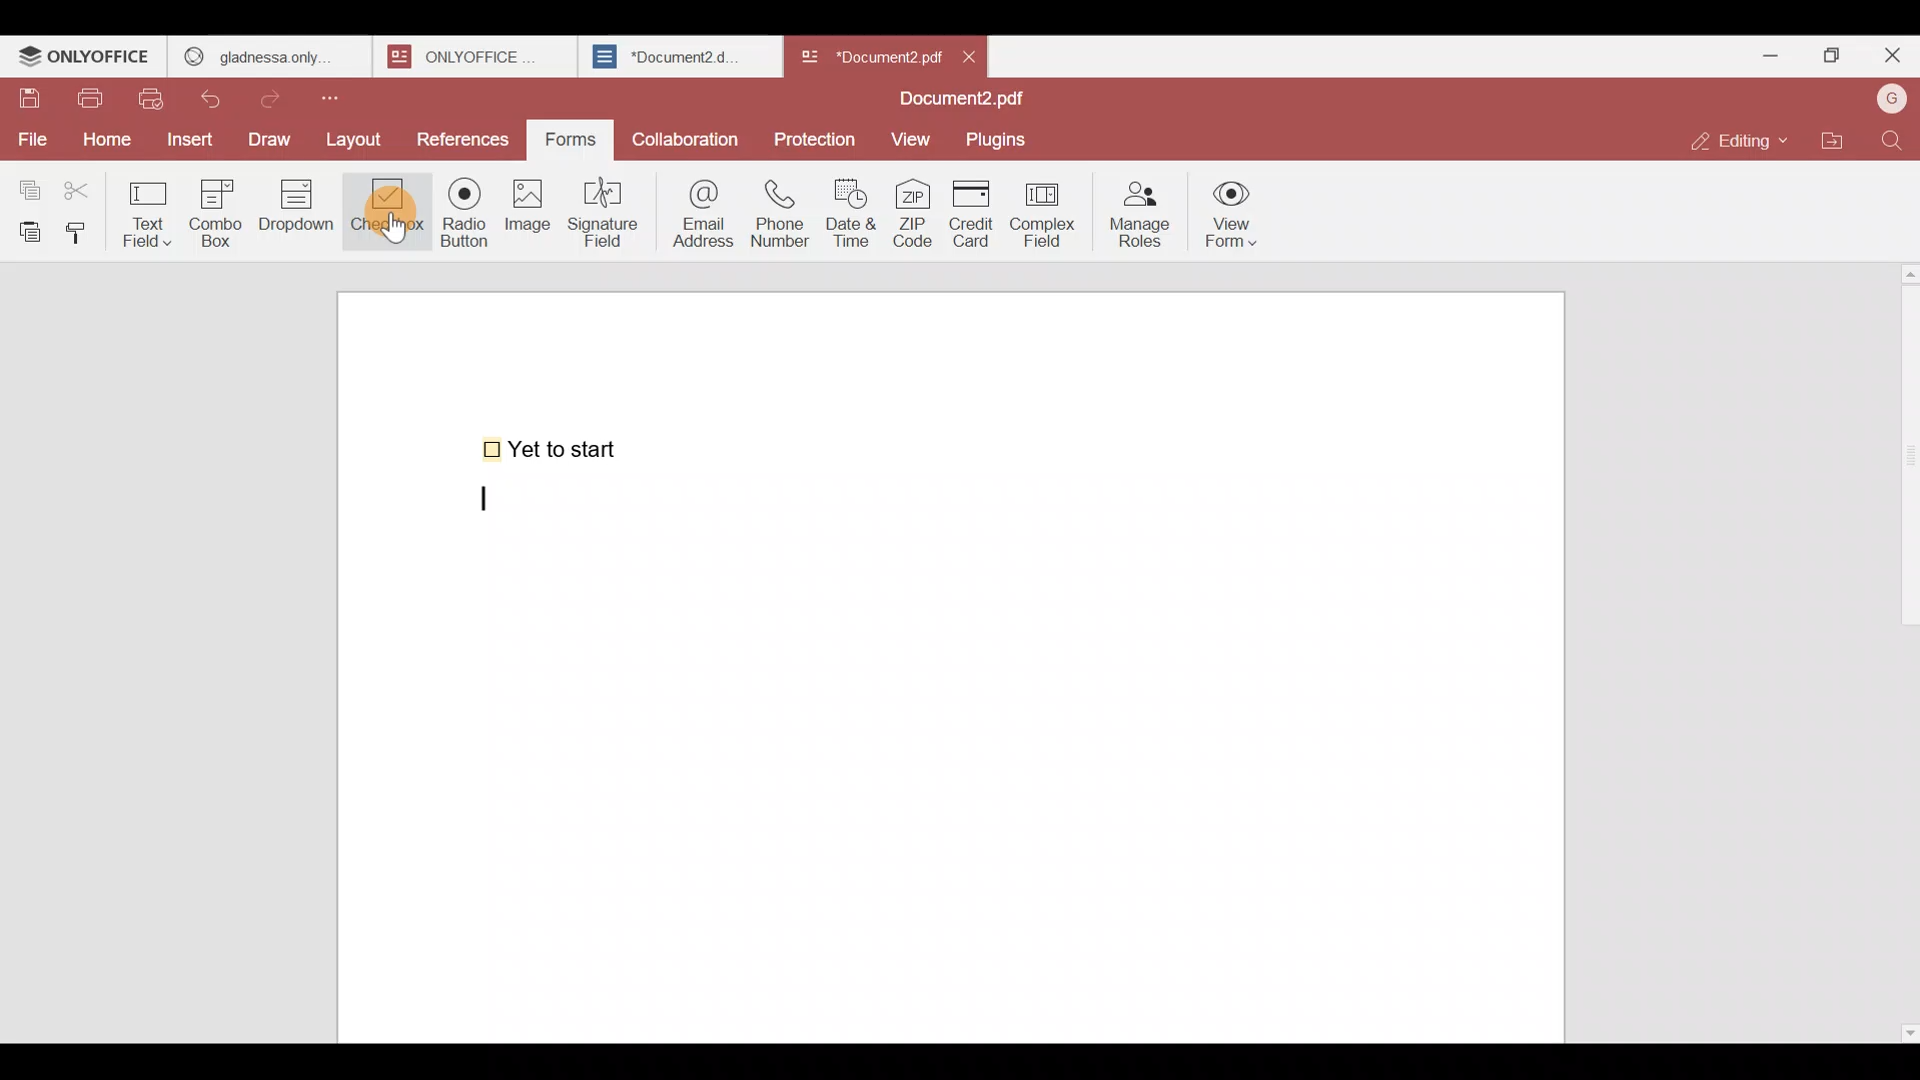 This screenshot has width=1920, height=1080. What do you see at coordinates (1828, 54) in the screenshot?
I see `Maximize` at bounding box center [1828, 54].